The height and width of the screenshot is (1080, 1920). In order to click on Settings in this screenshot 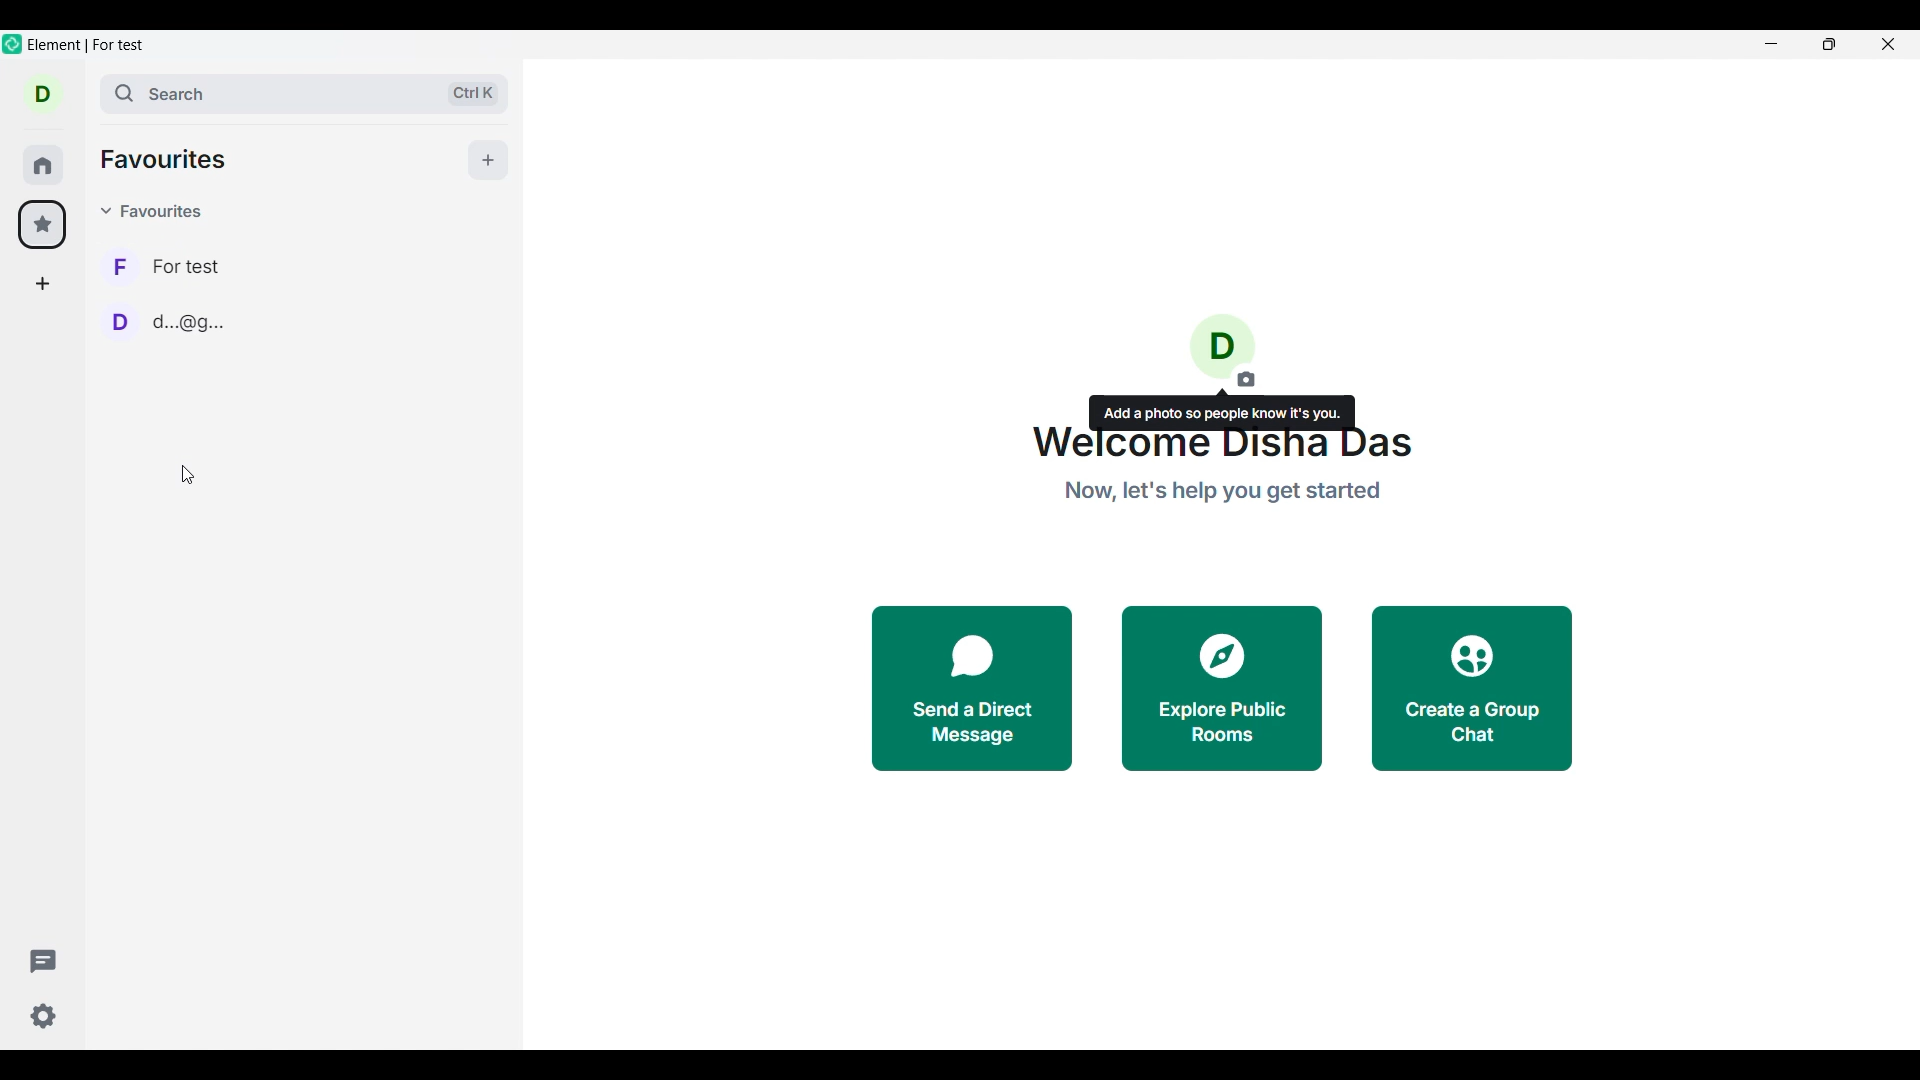, I will do `click(45, 1016)`.